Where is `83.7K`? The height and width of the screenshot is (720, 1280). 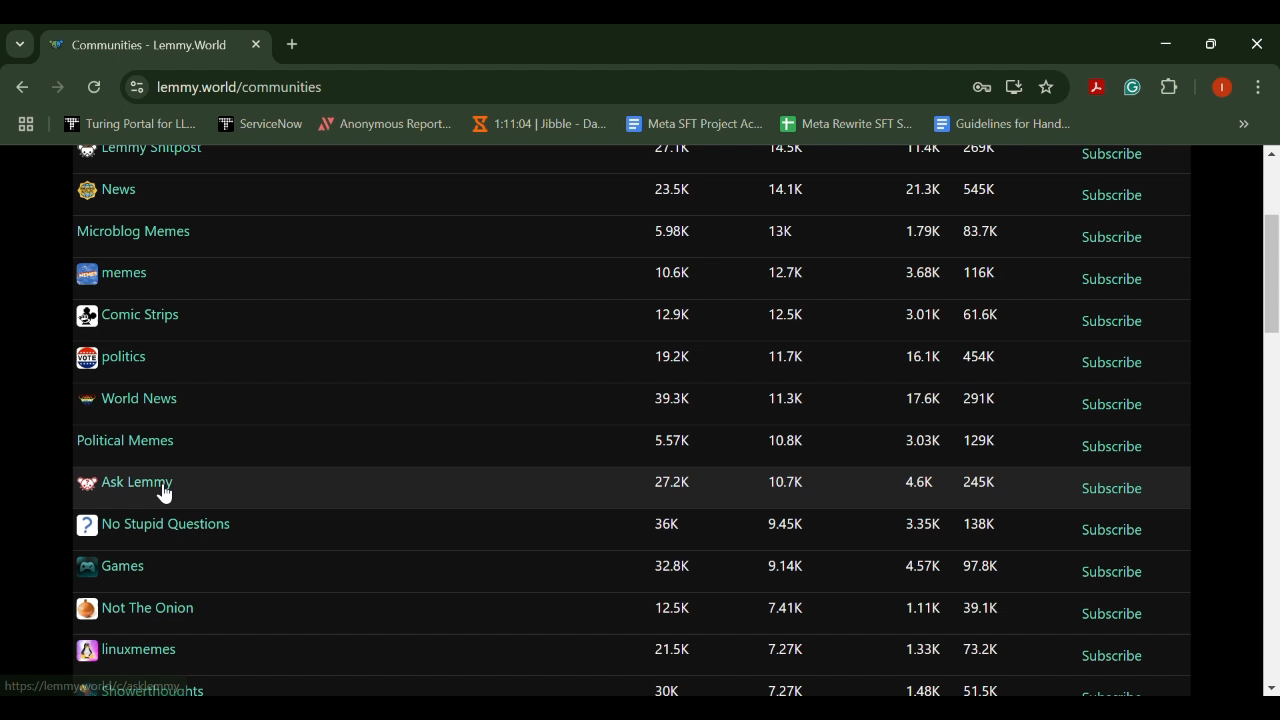
83.7K is located at coordinates (980, 231).